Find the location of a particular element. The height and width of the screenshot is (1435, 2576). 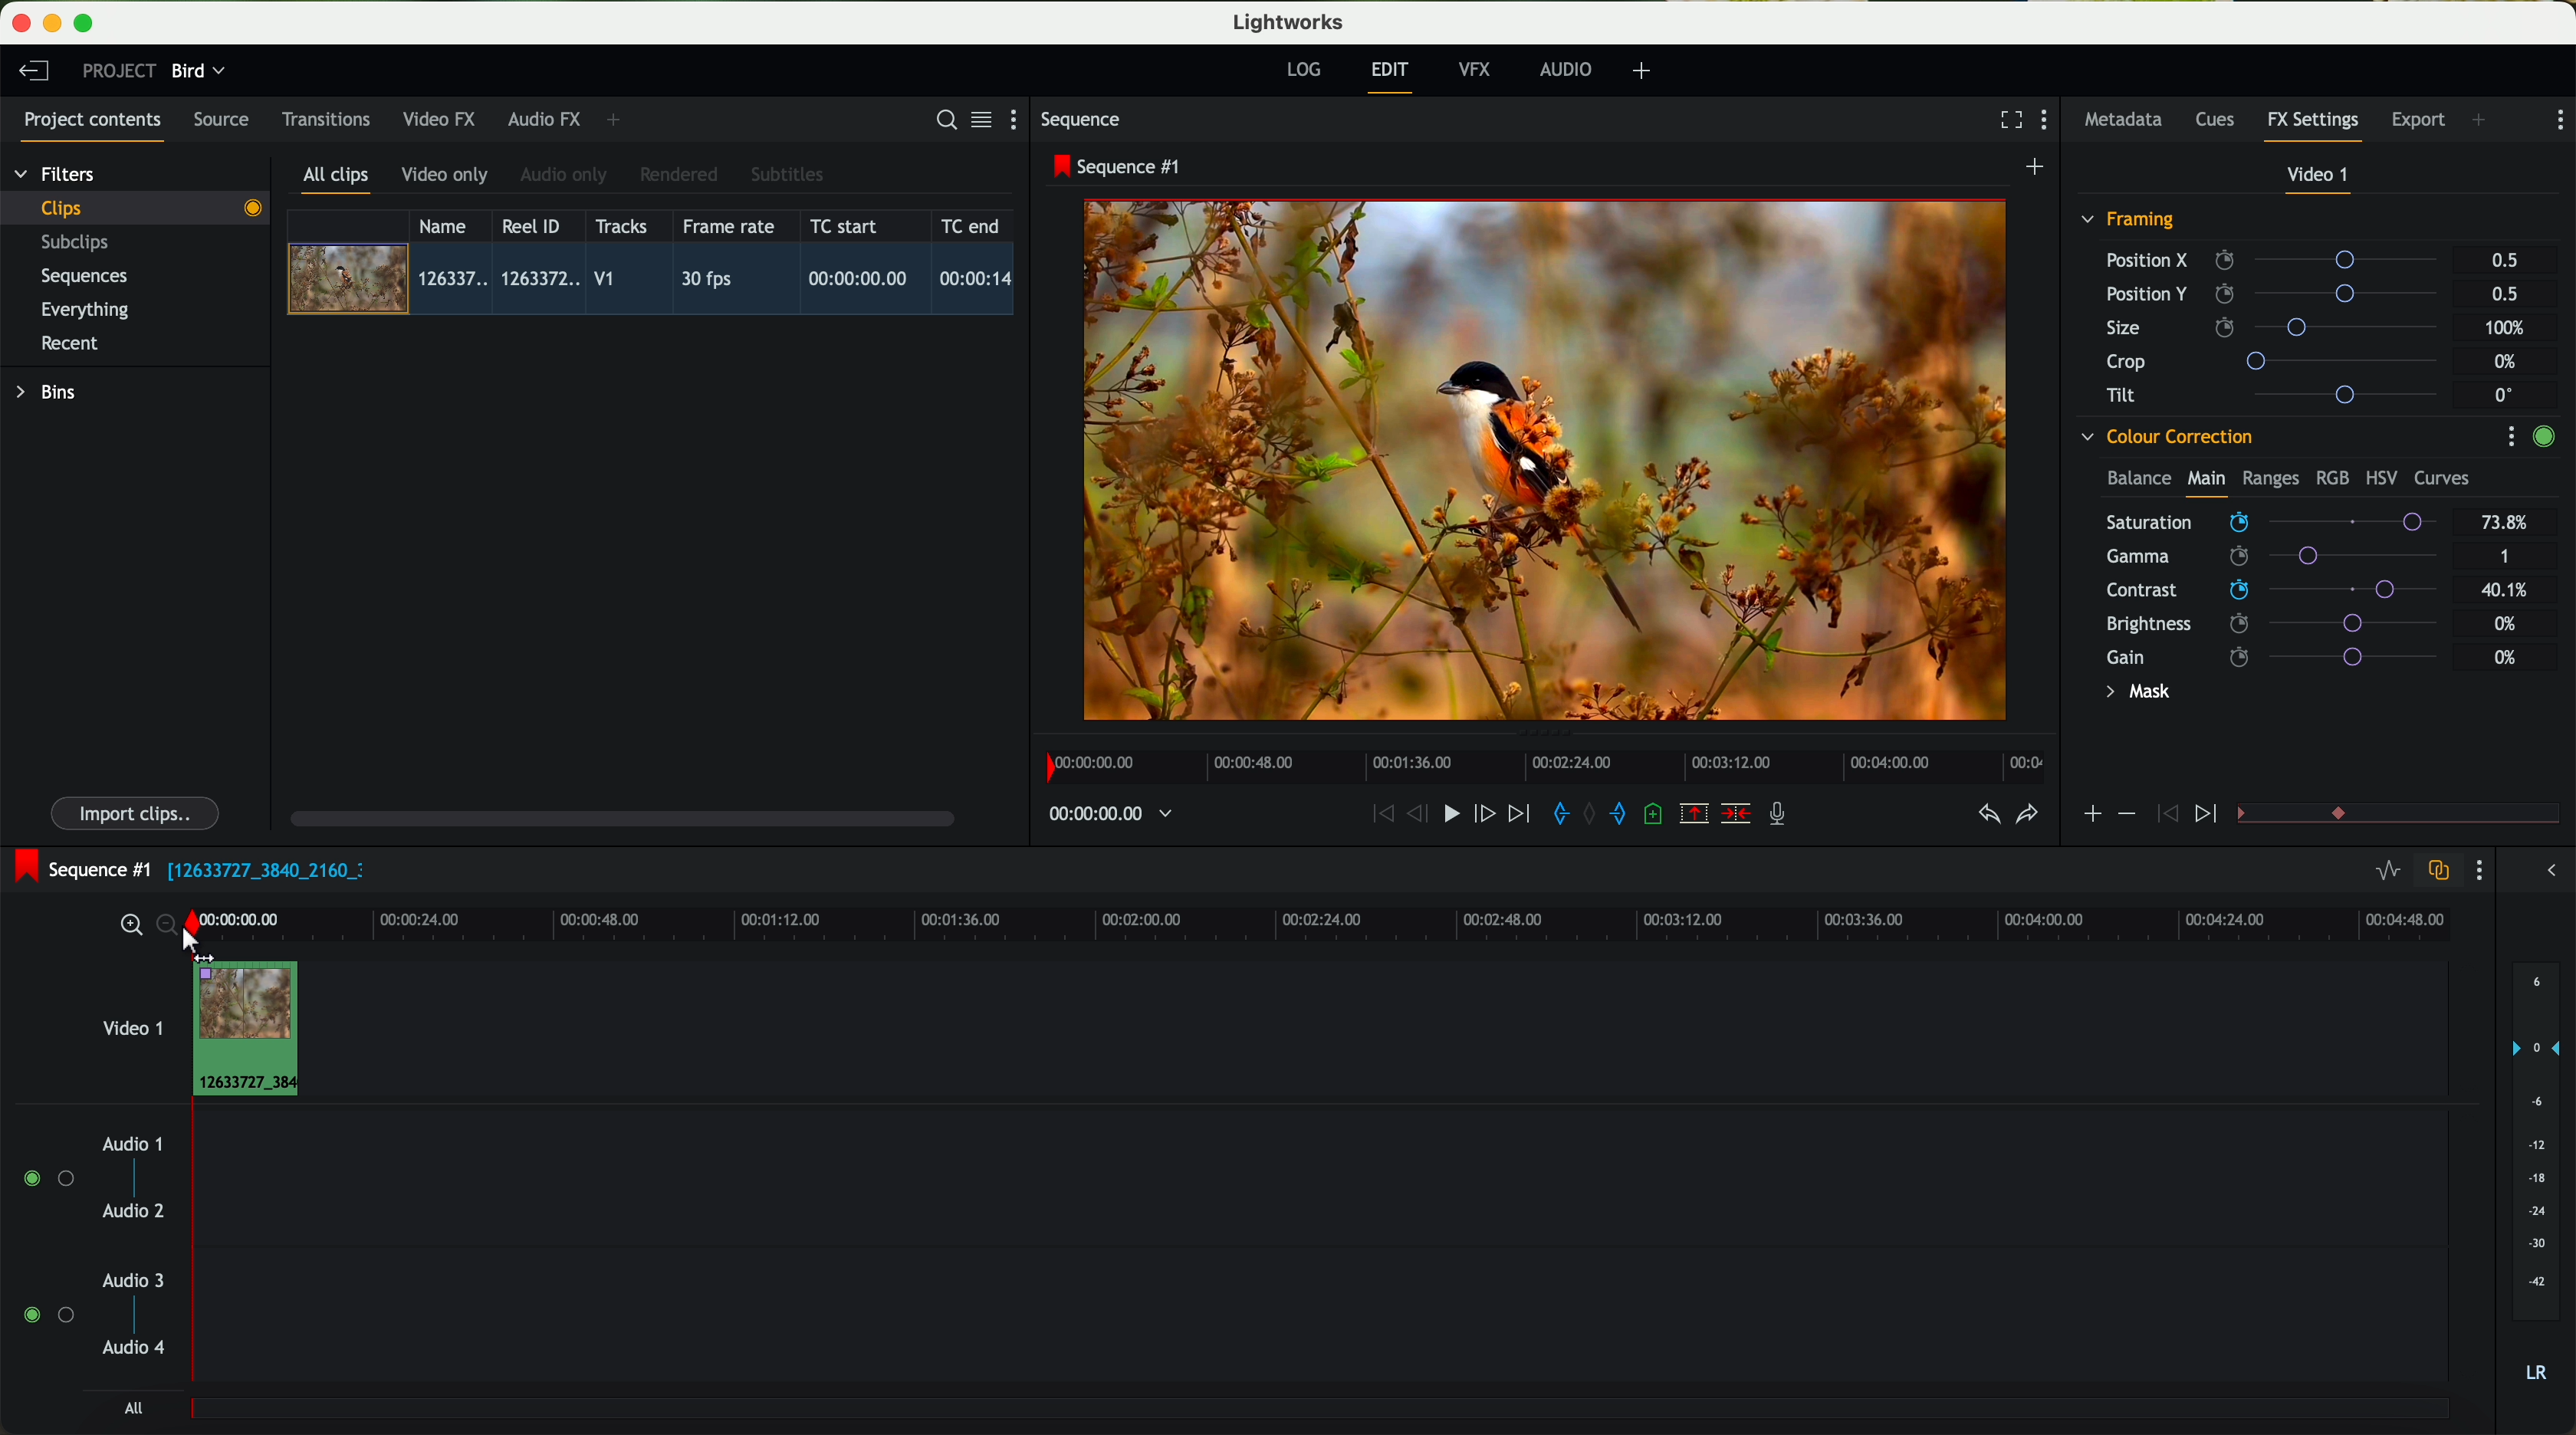

delete/cut is located at coordinates (1736, 814).